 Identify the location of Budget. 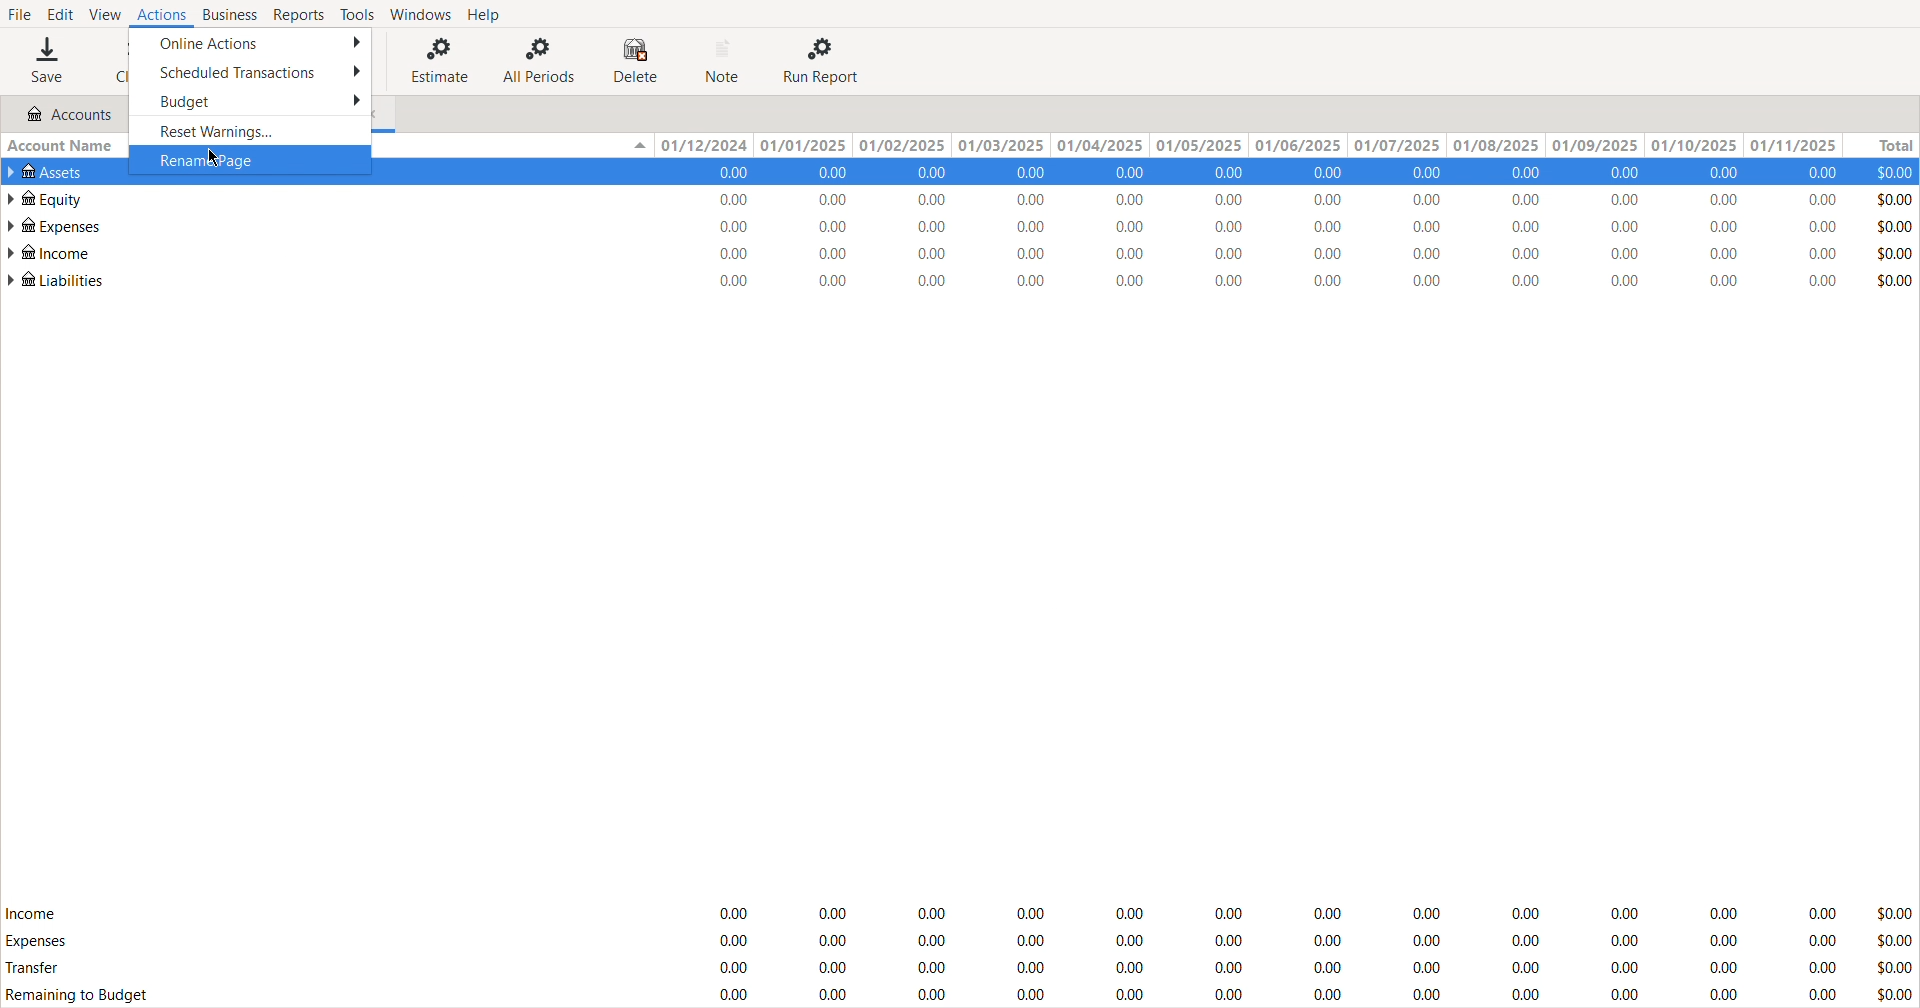
(248, 99).